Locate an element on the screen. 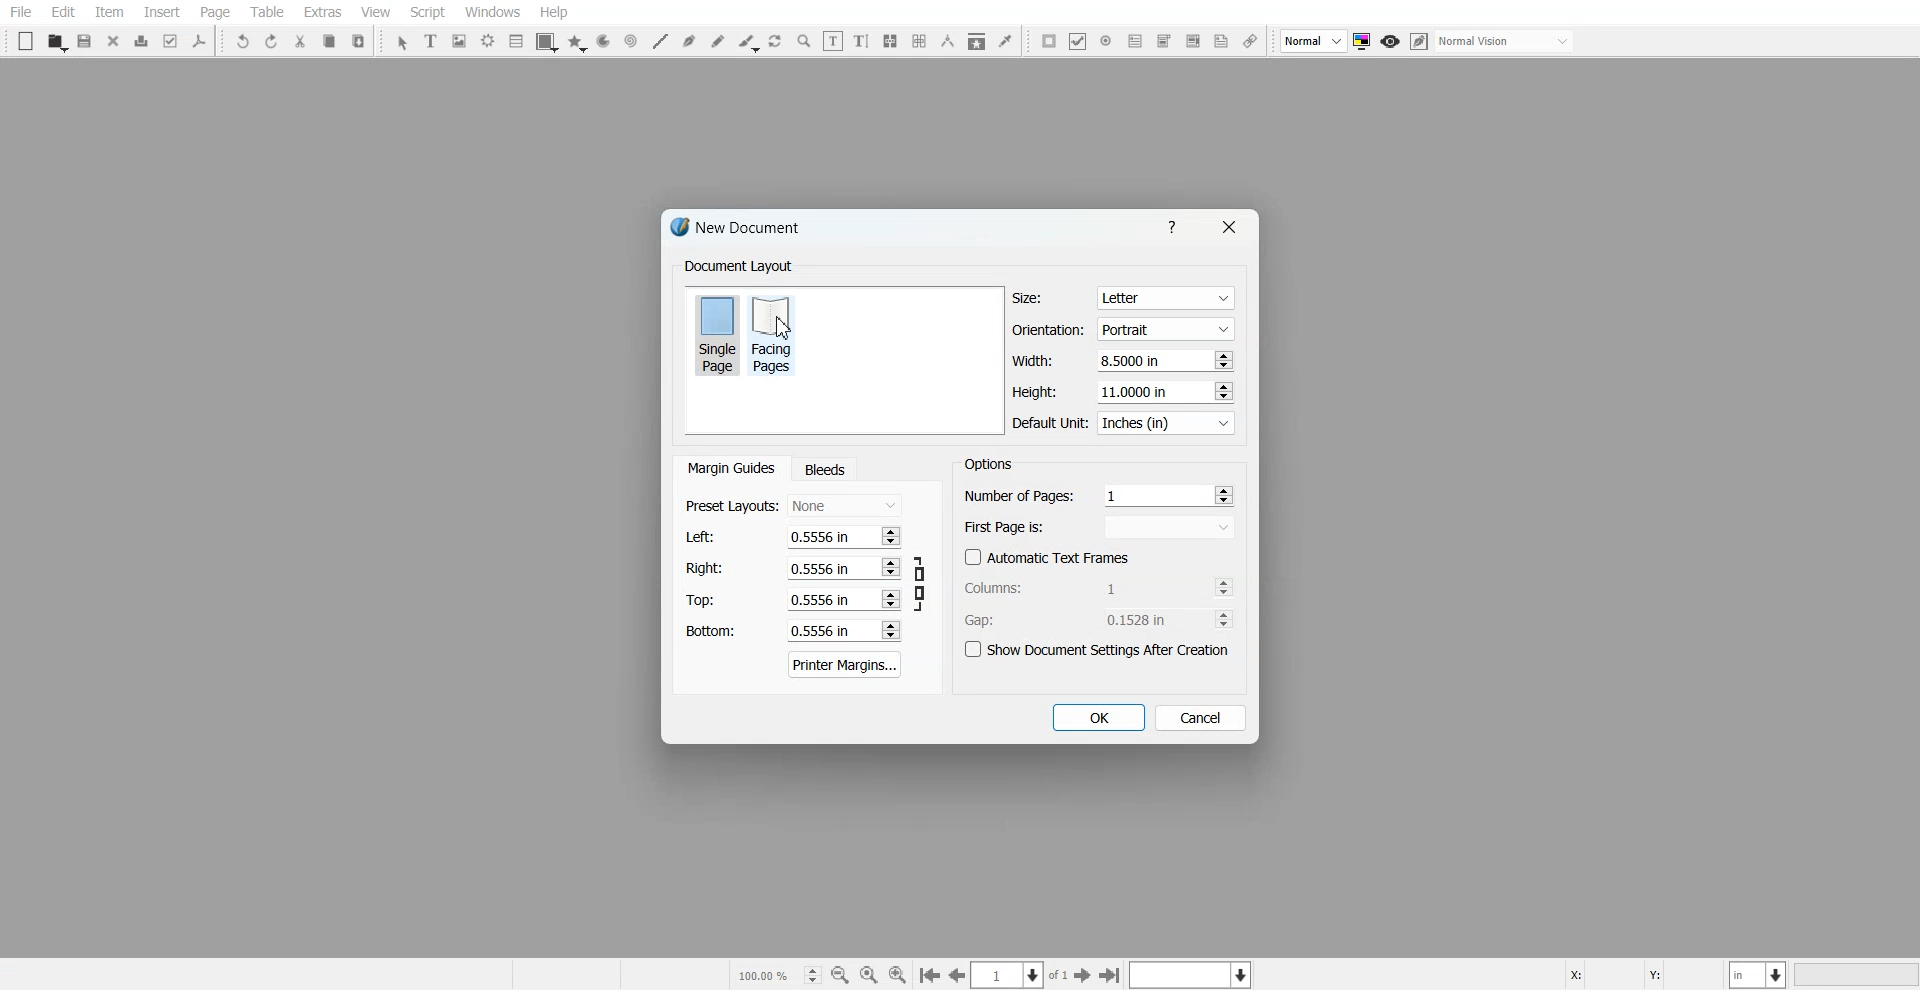  Insert is located at coordinates (161, 12).